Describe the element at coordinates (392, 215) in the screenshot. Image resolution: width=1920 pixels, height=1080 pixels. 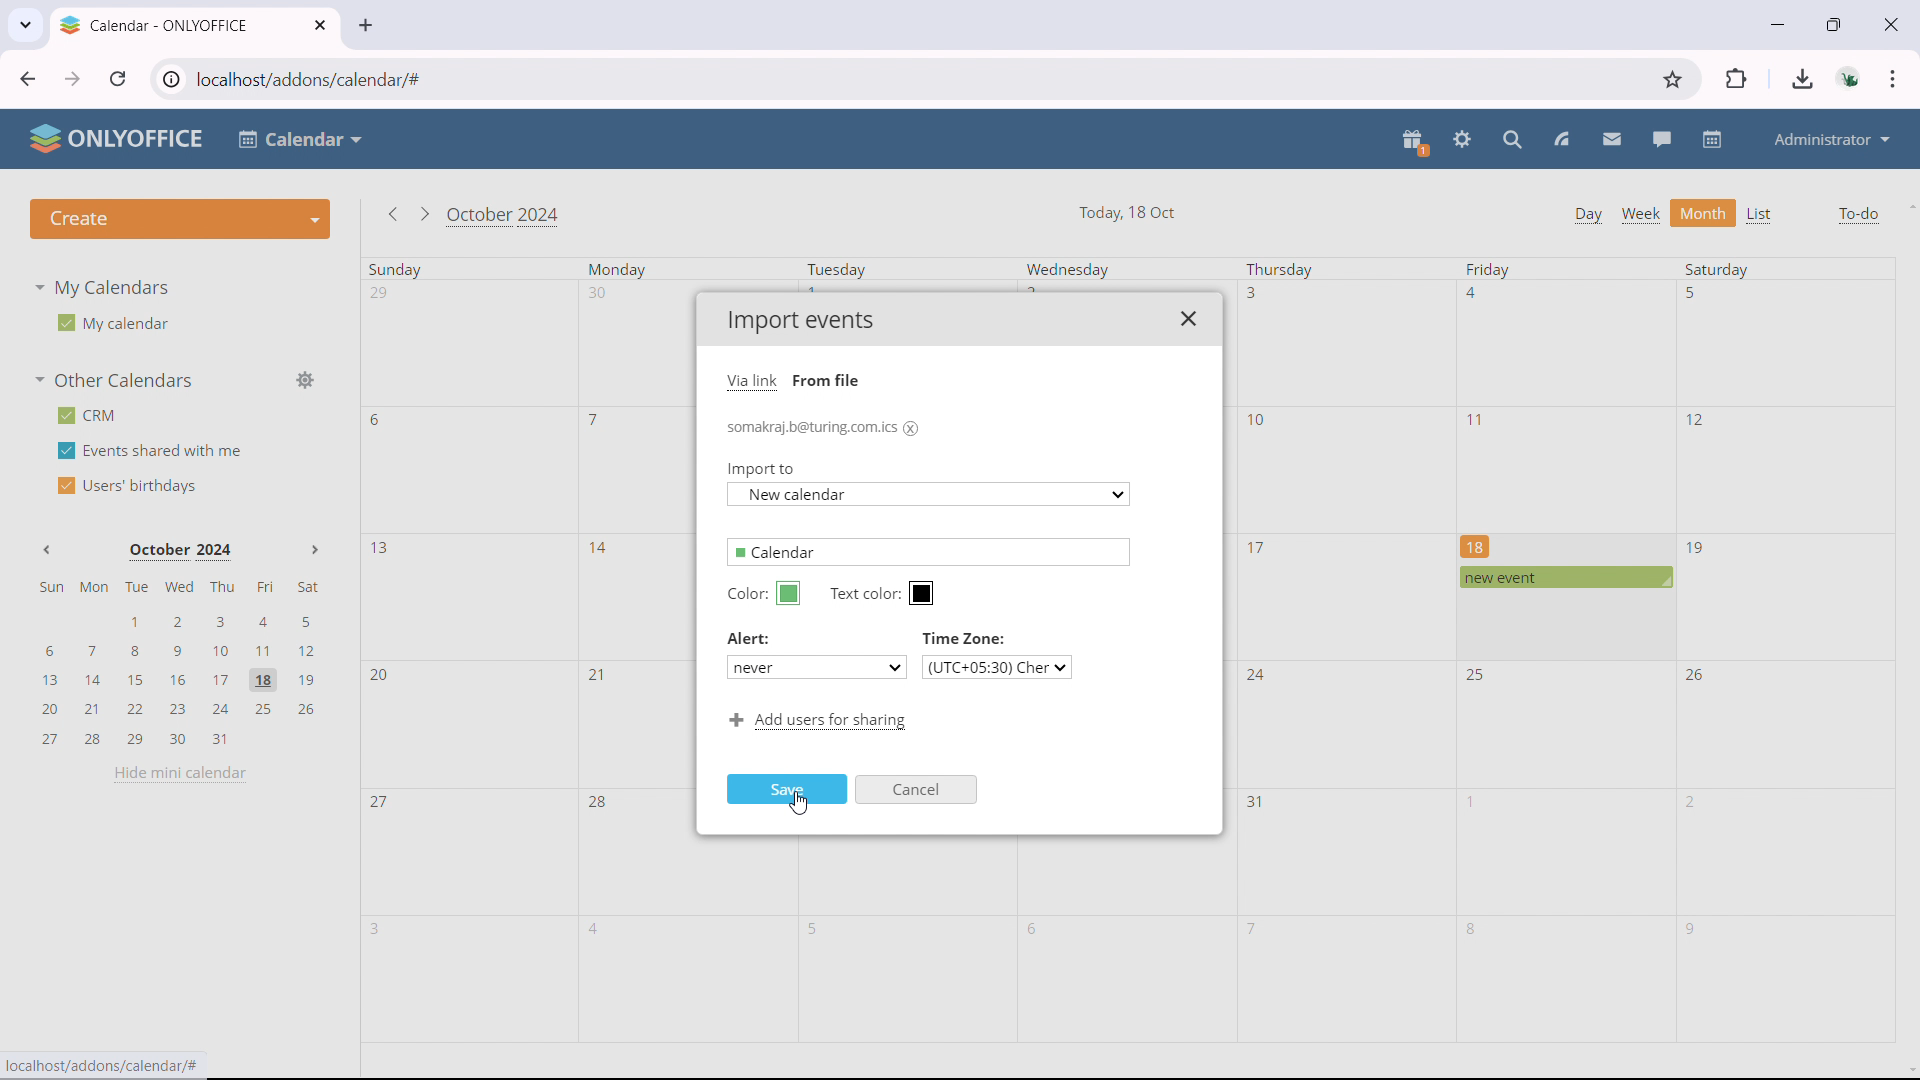
I see `go to previous month` at that location.